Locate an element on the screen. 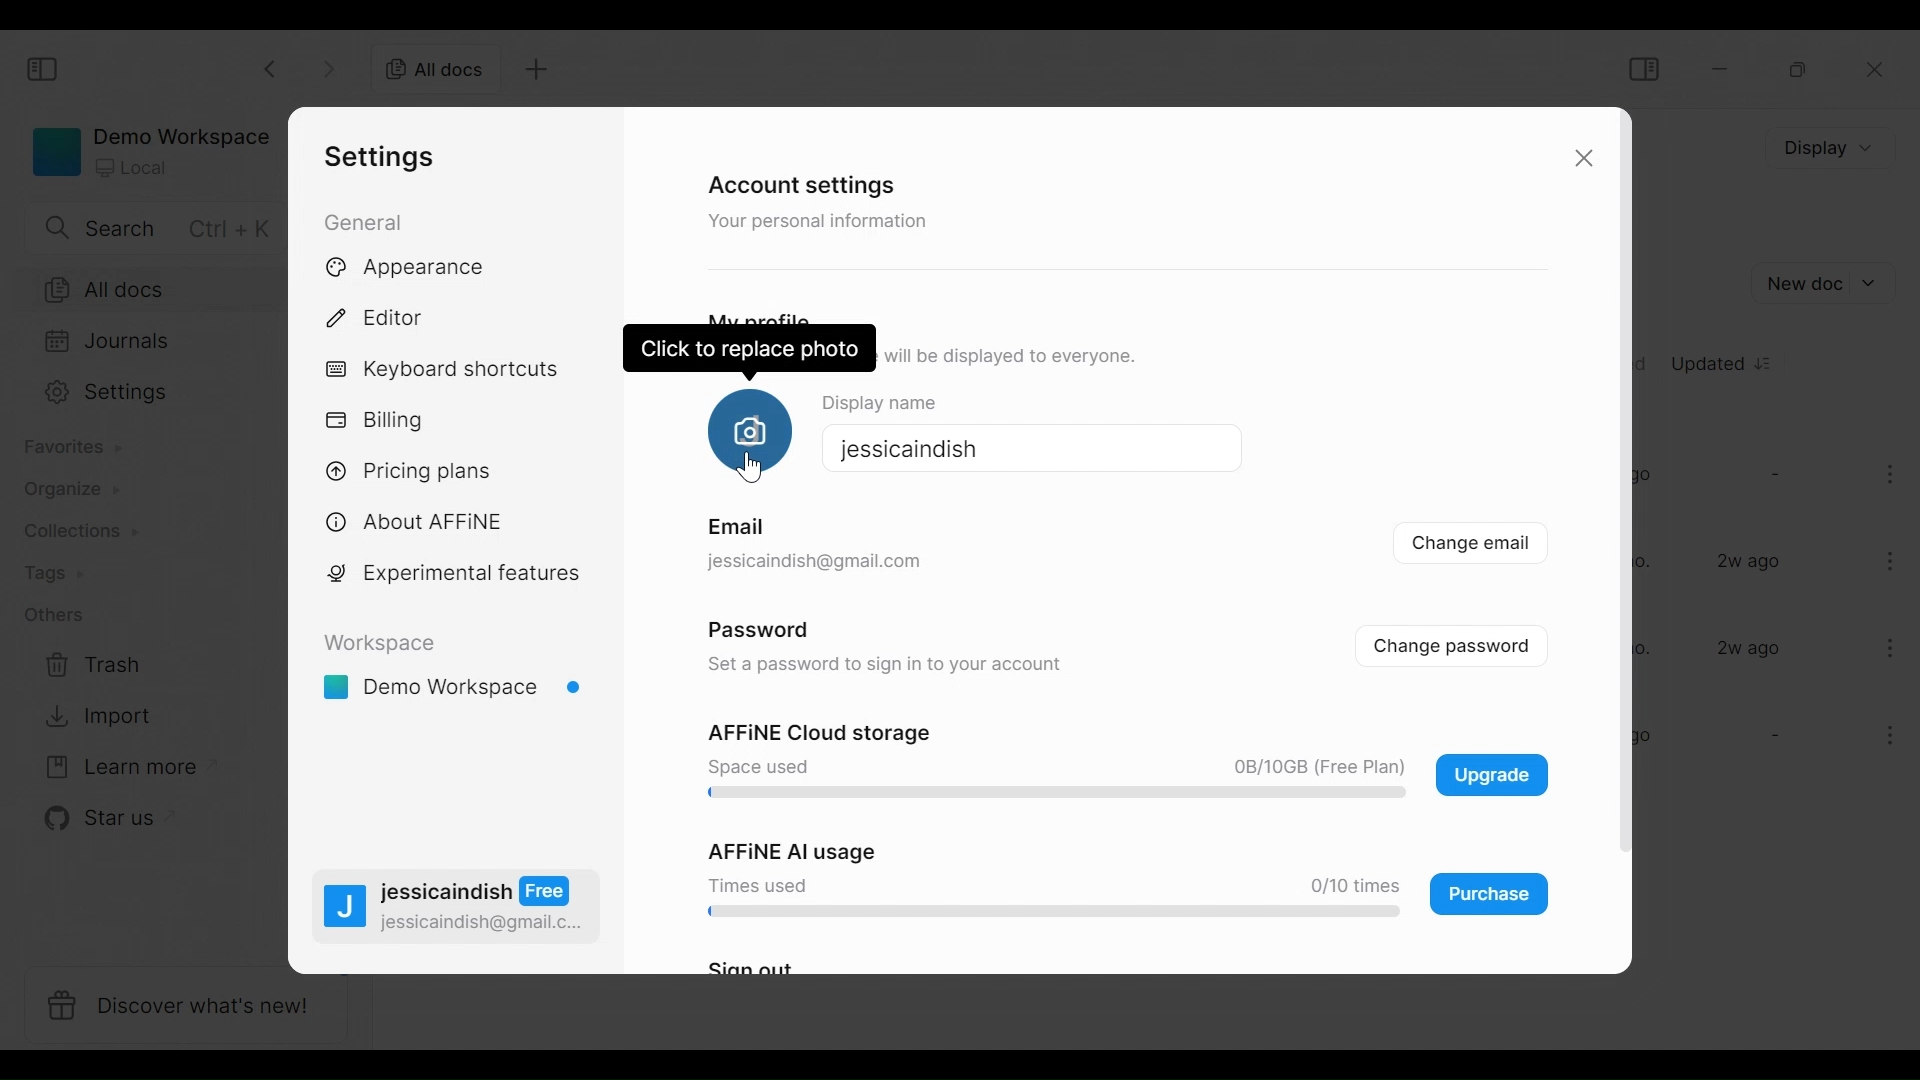 Image resolution: width=1920 pixels, height=1080 pixels. Keyboard shortcuts is located at coordinates (443, 370).